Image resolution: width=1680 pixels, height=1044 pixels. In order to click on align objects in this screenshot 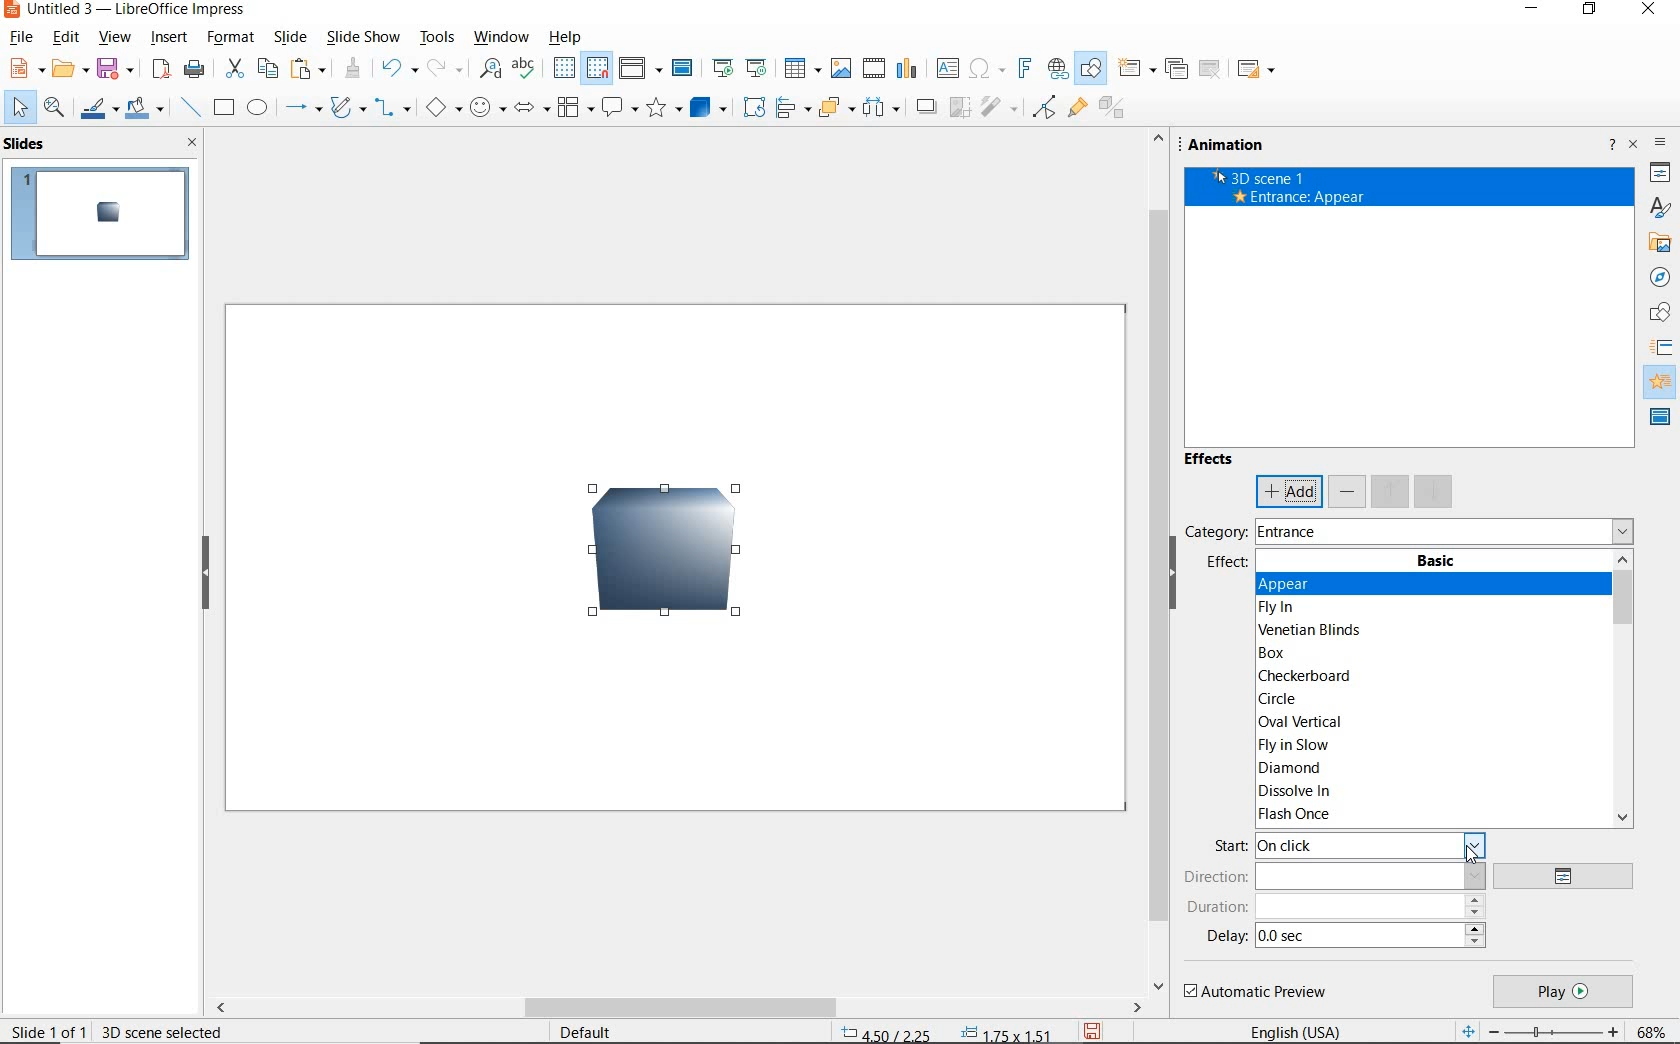, I will do `click(792, 107)`.